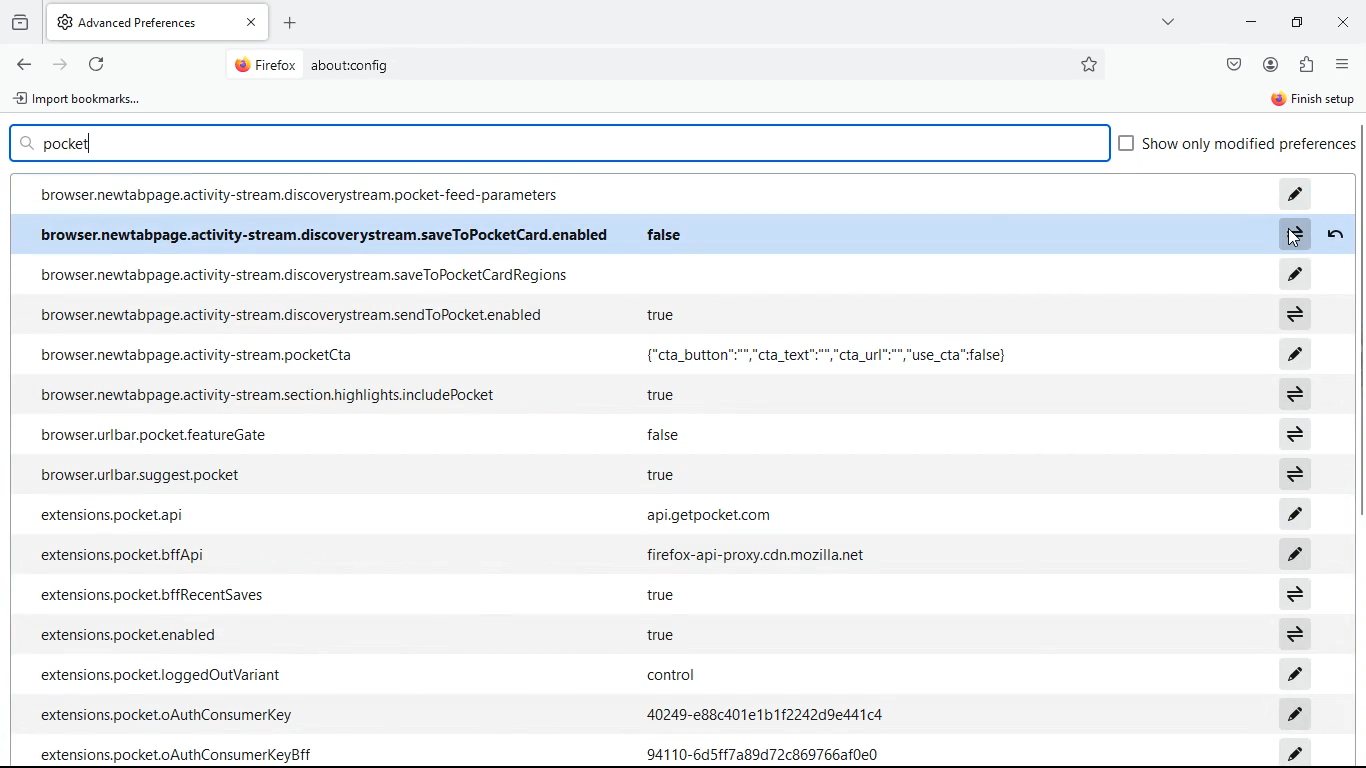  Describe the element at coordinates (715, 515) in the screenshot. I see `api.getpocket.com` at that location.